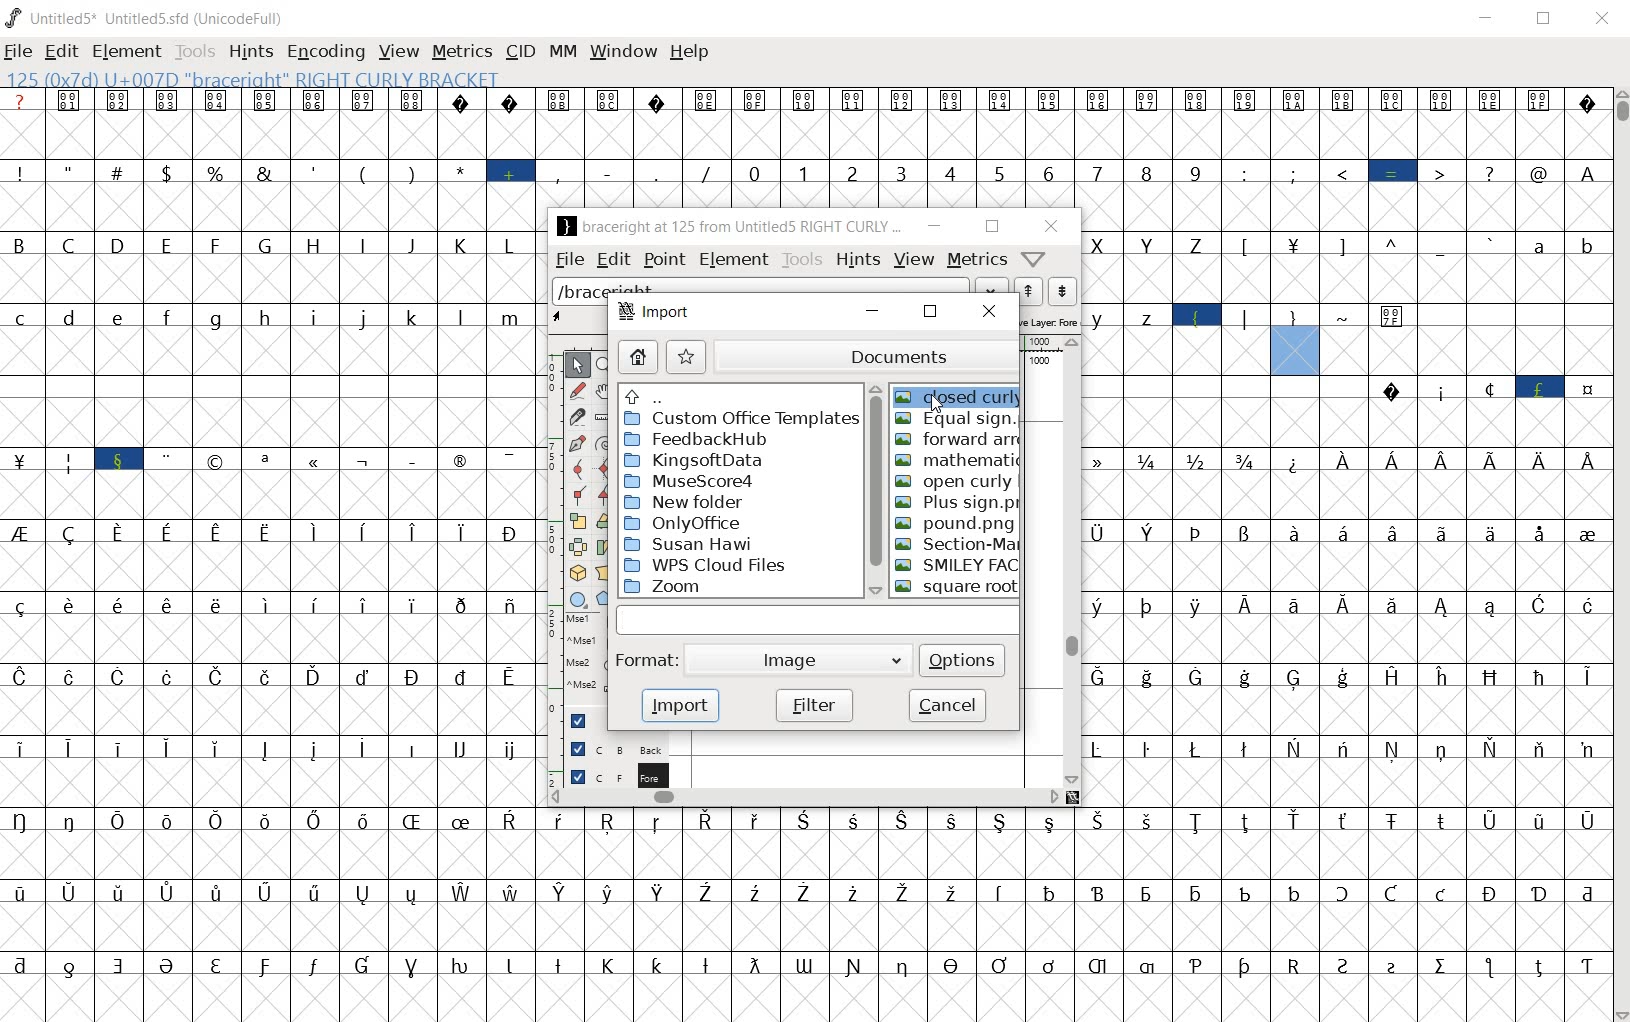  I want to click on WPS Cloud Files, so click(708, 565).